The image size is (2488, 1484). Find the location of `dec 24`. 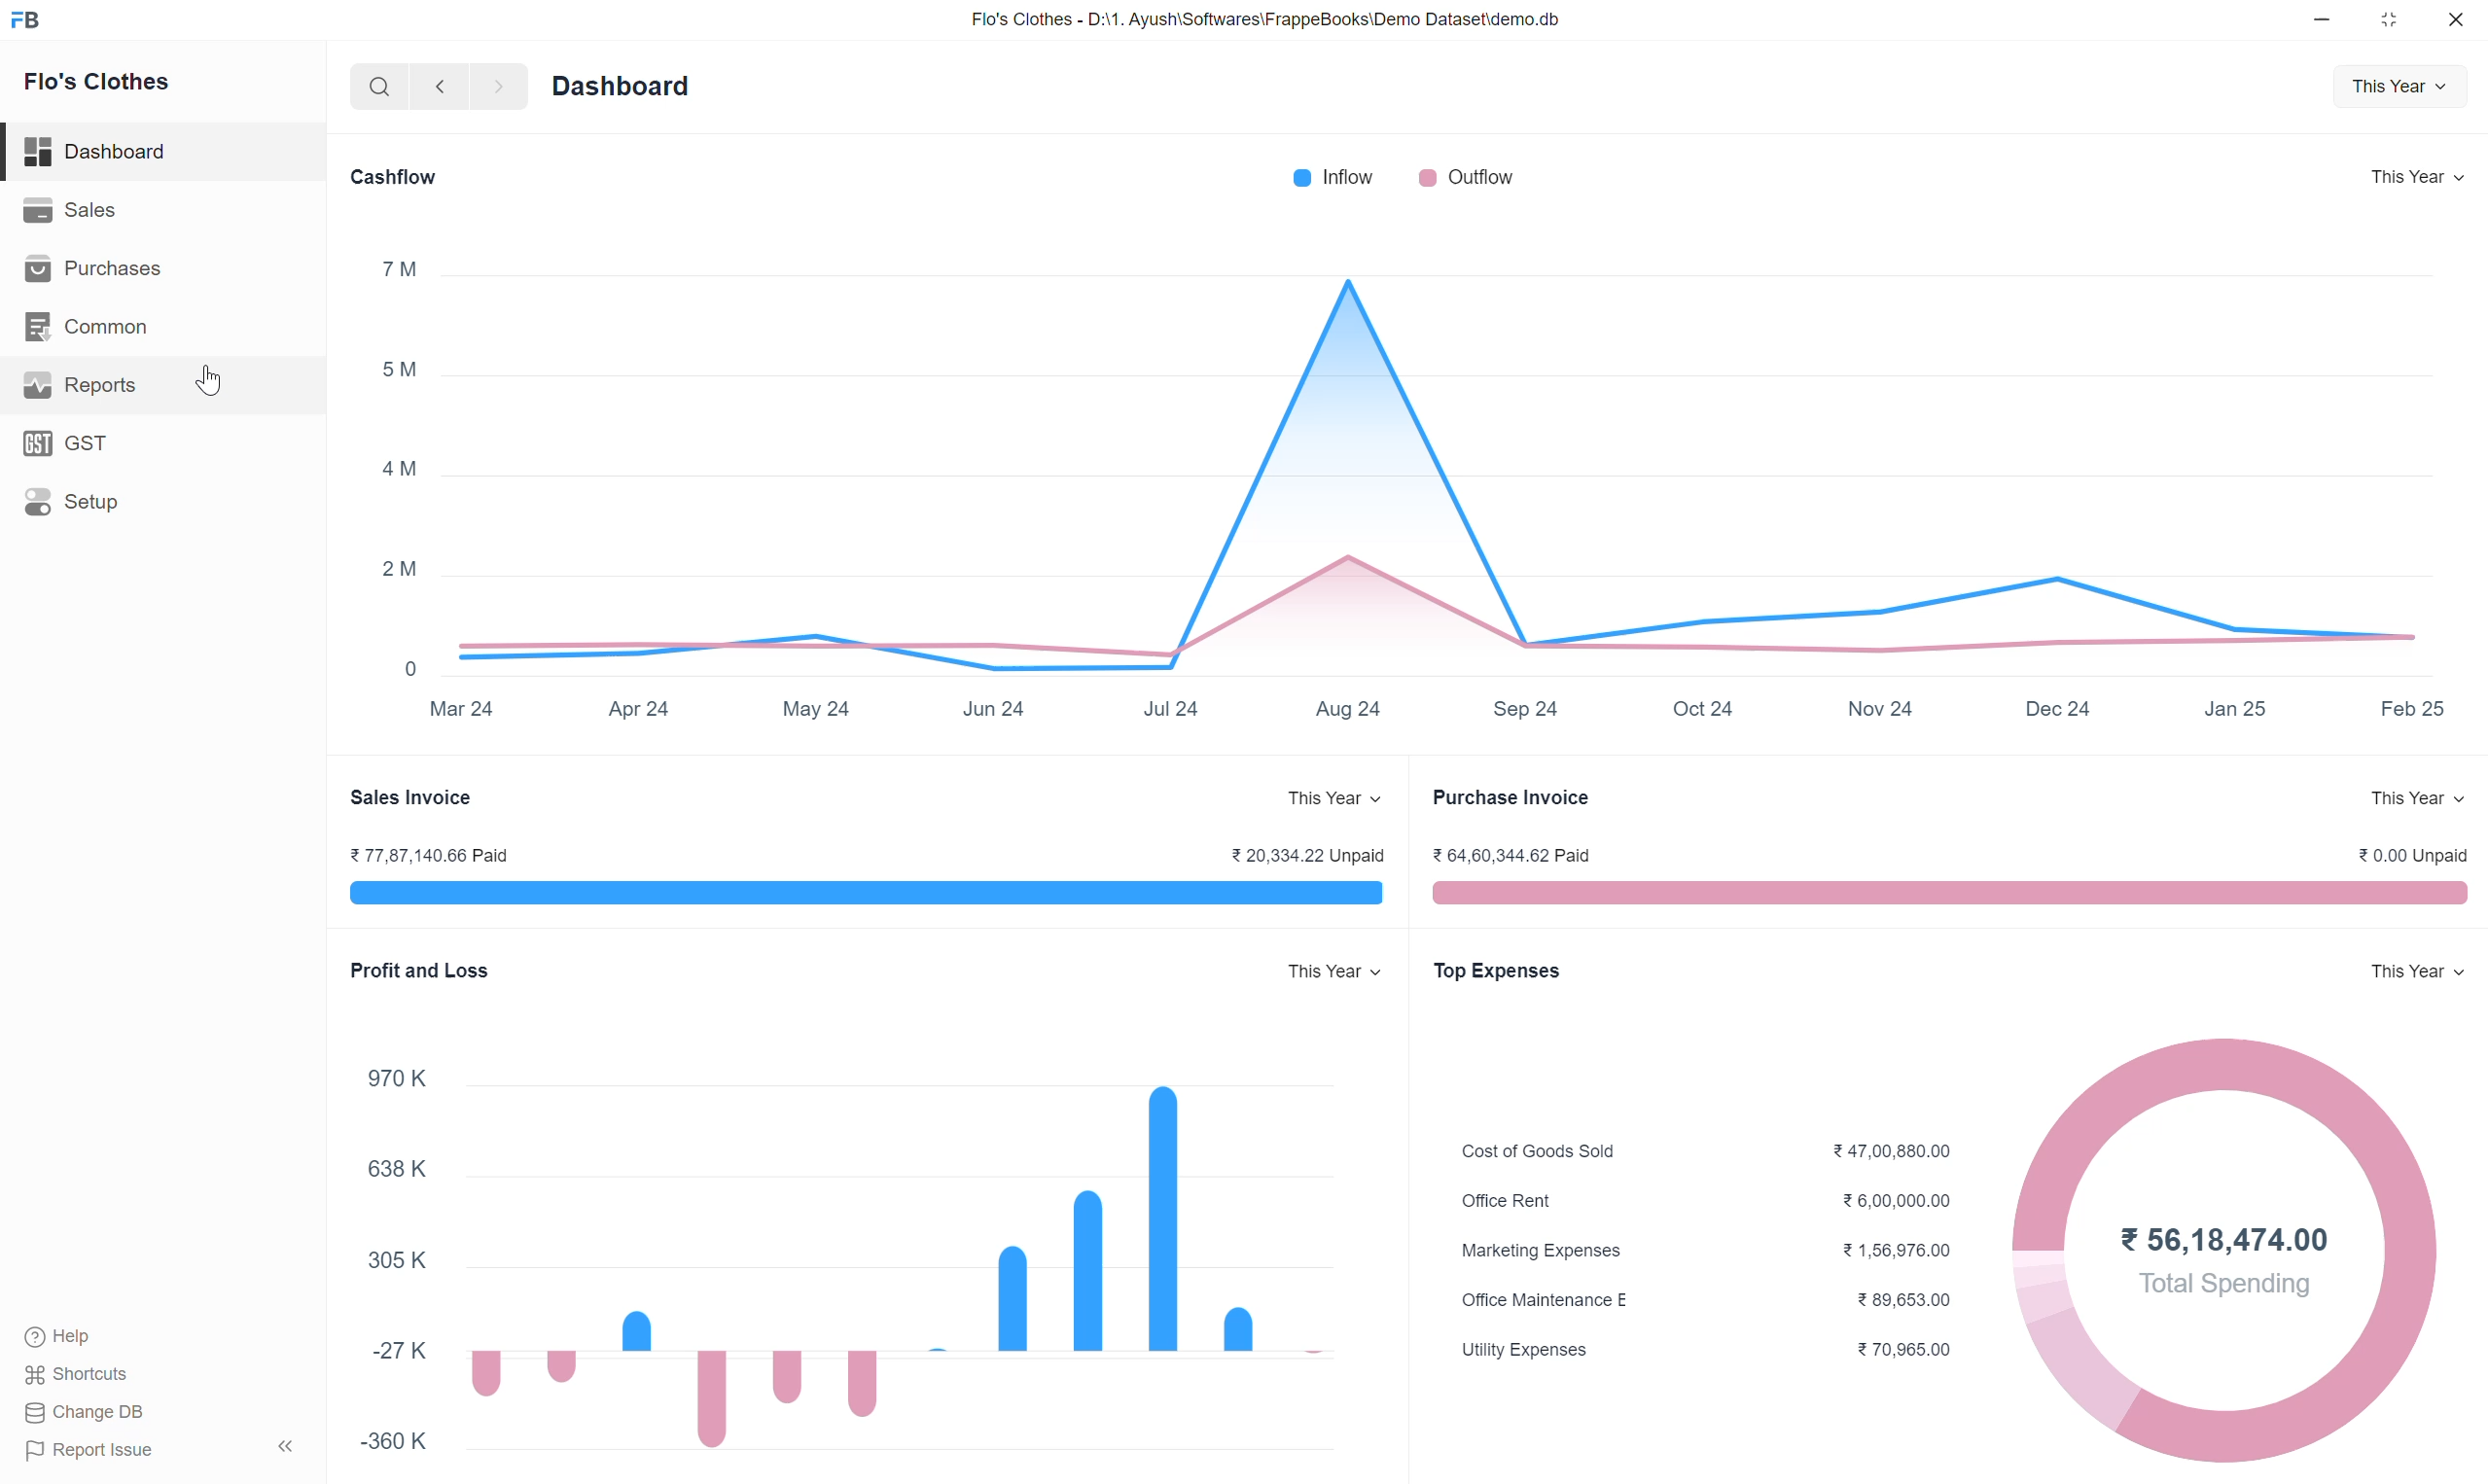

dec 24 is located at coordinates (2062, 708).